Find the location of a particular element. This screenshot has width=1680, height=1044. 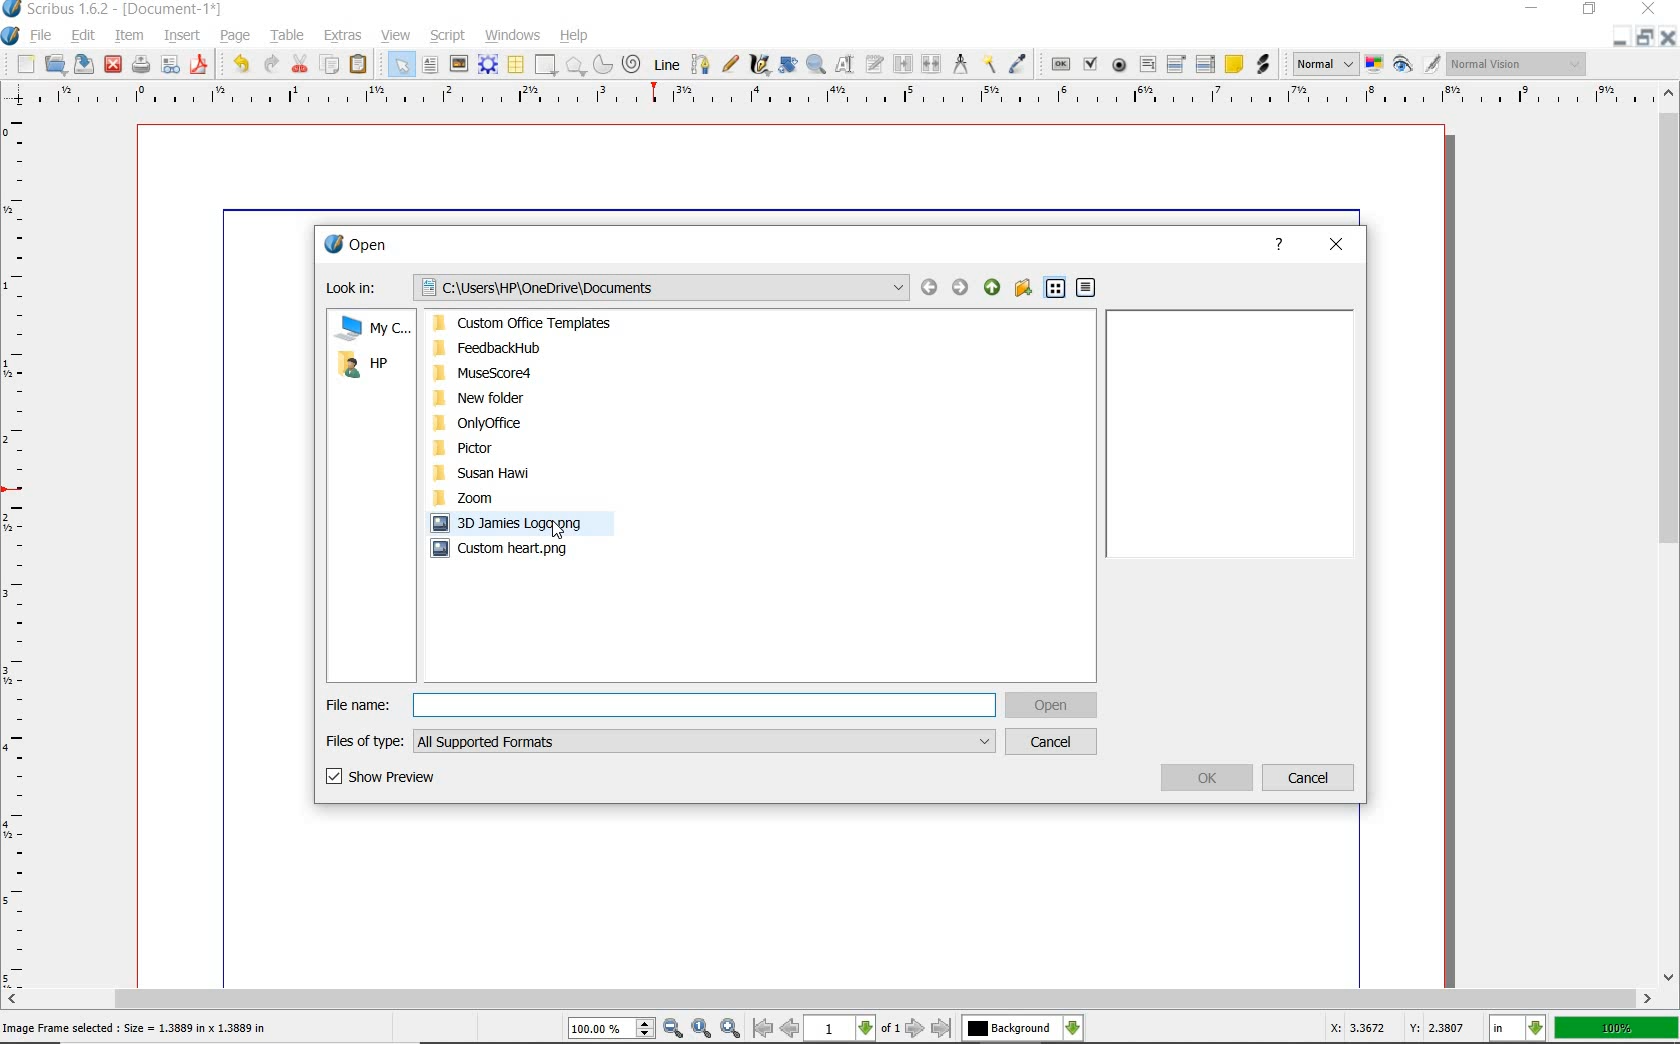

pdf combo box is located at coordinates (1177, 64).